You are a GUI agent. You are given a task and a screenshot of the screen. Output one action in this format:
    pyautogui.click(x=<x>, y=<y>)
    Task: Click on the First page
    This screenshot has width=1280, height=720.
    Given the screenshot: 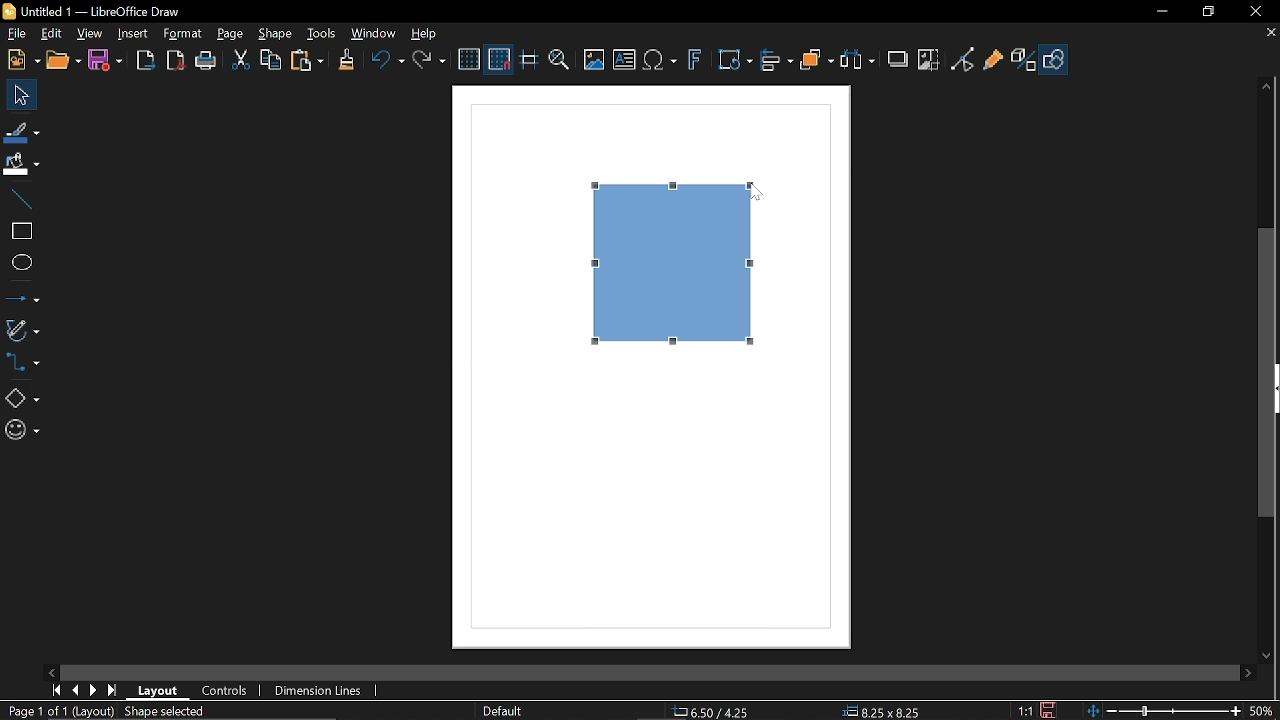 What is the action you would take?
    pyautogui.click(x=56, y=692)
    